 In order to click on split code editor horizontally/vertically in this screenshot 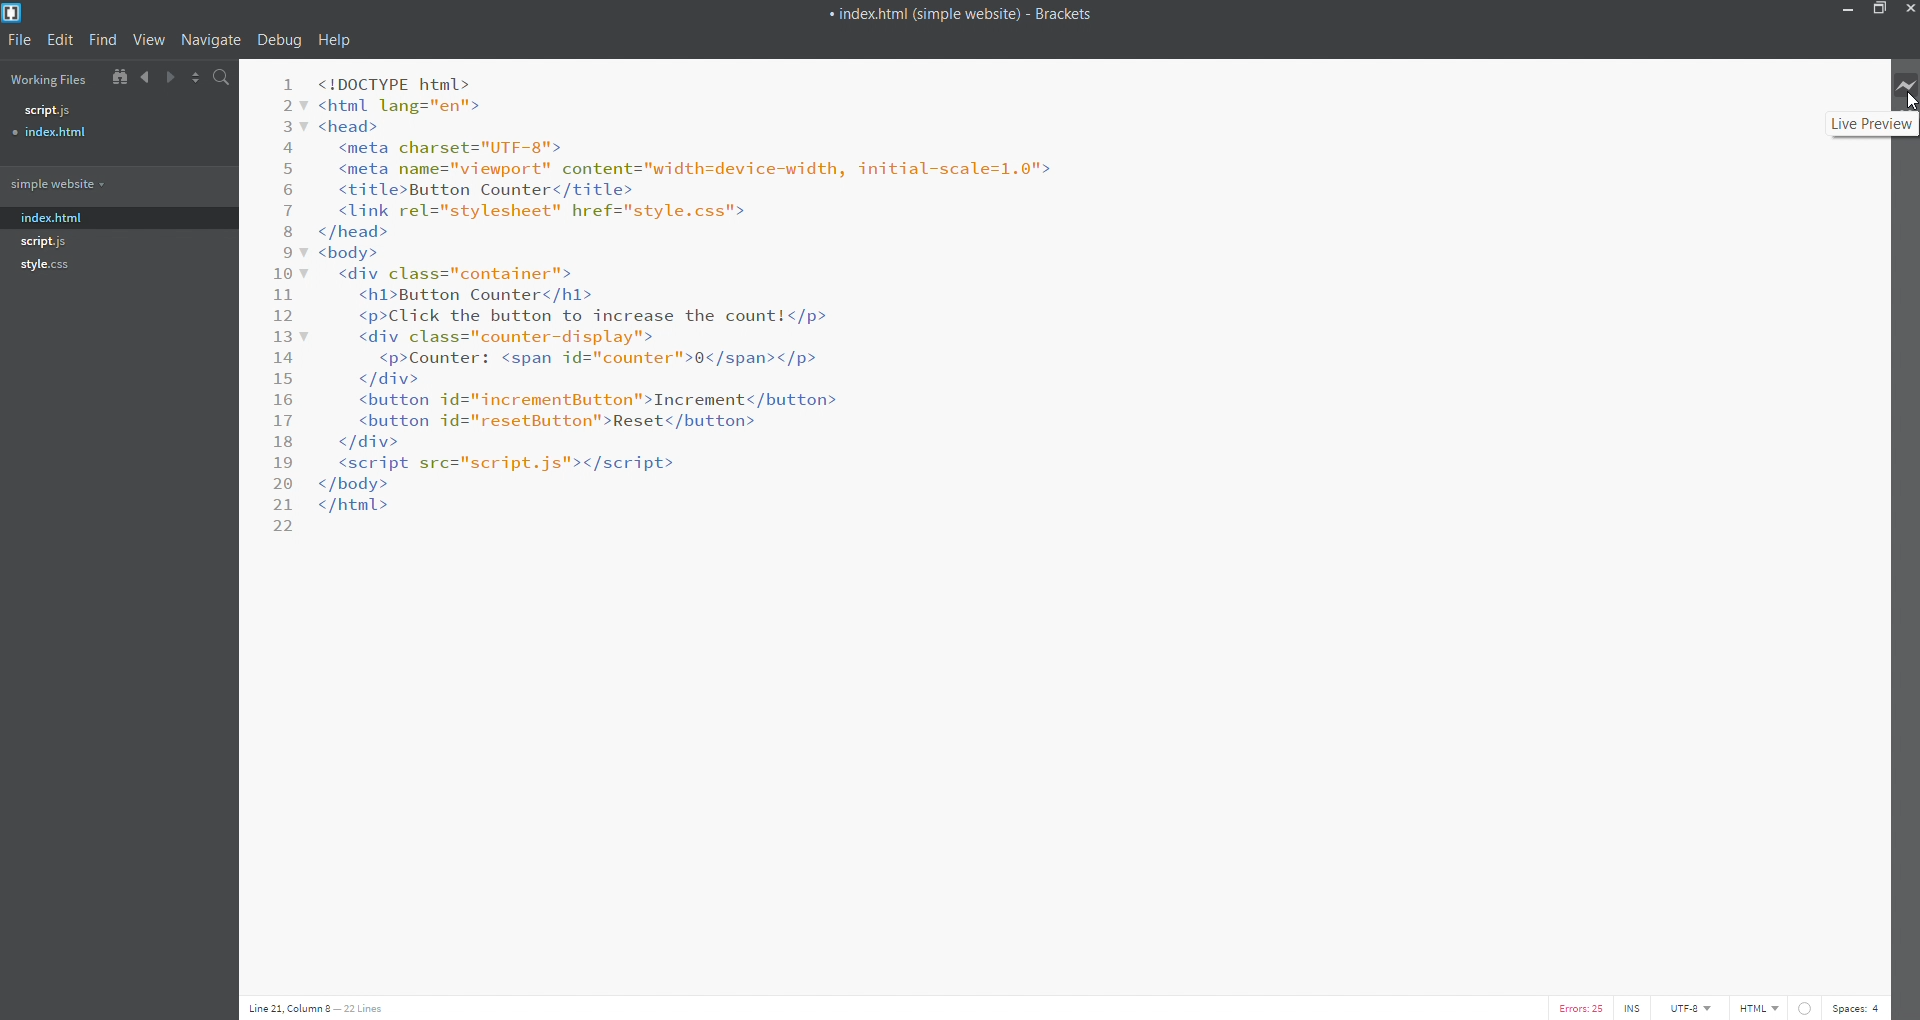, I will do `click(194, 79)`.